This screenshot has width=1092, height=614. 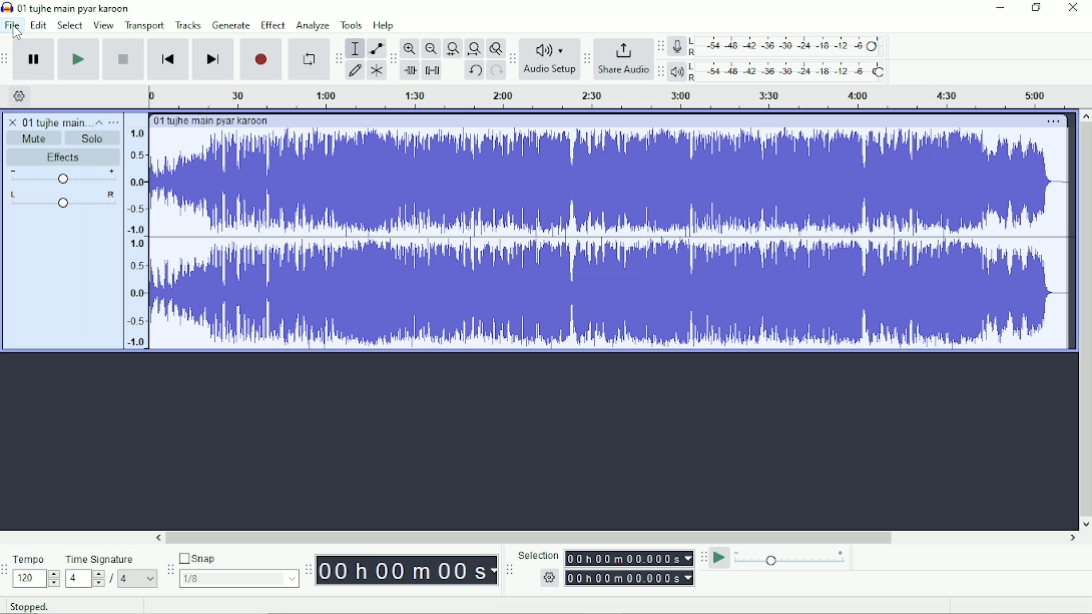 What do you see at coordinates (1084, 320) in the screenshot?
I see `Vertical scrollbar` at bounding box center [1084, 320].